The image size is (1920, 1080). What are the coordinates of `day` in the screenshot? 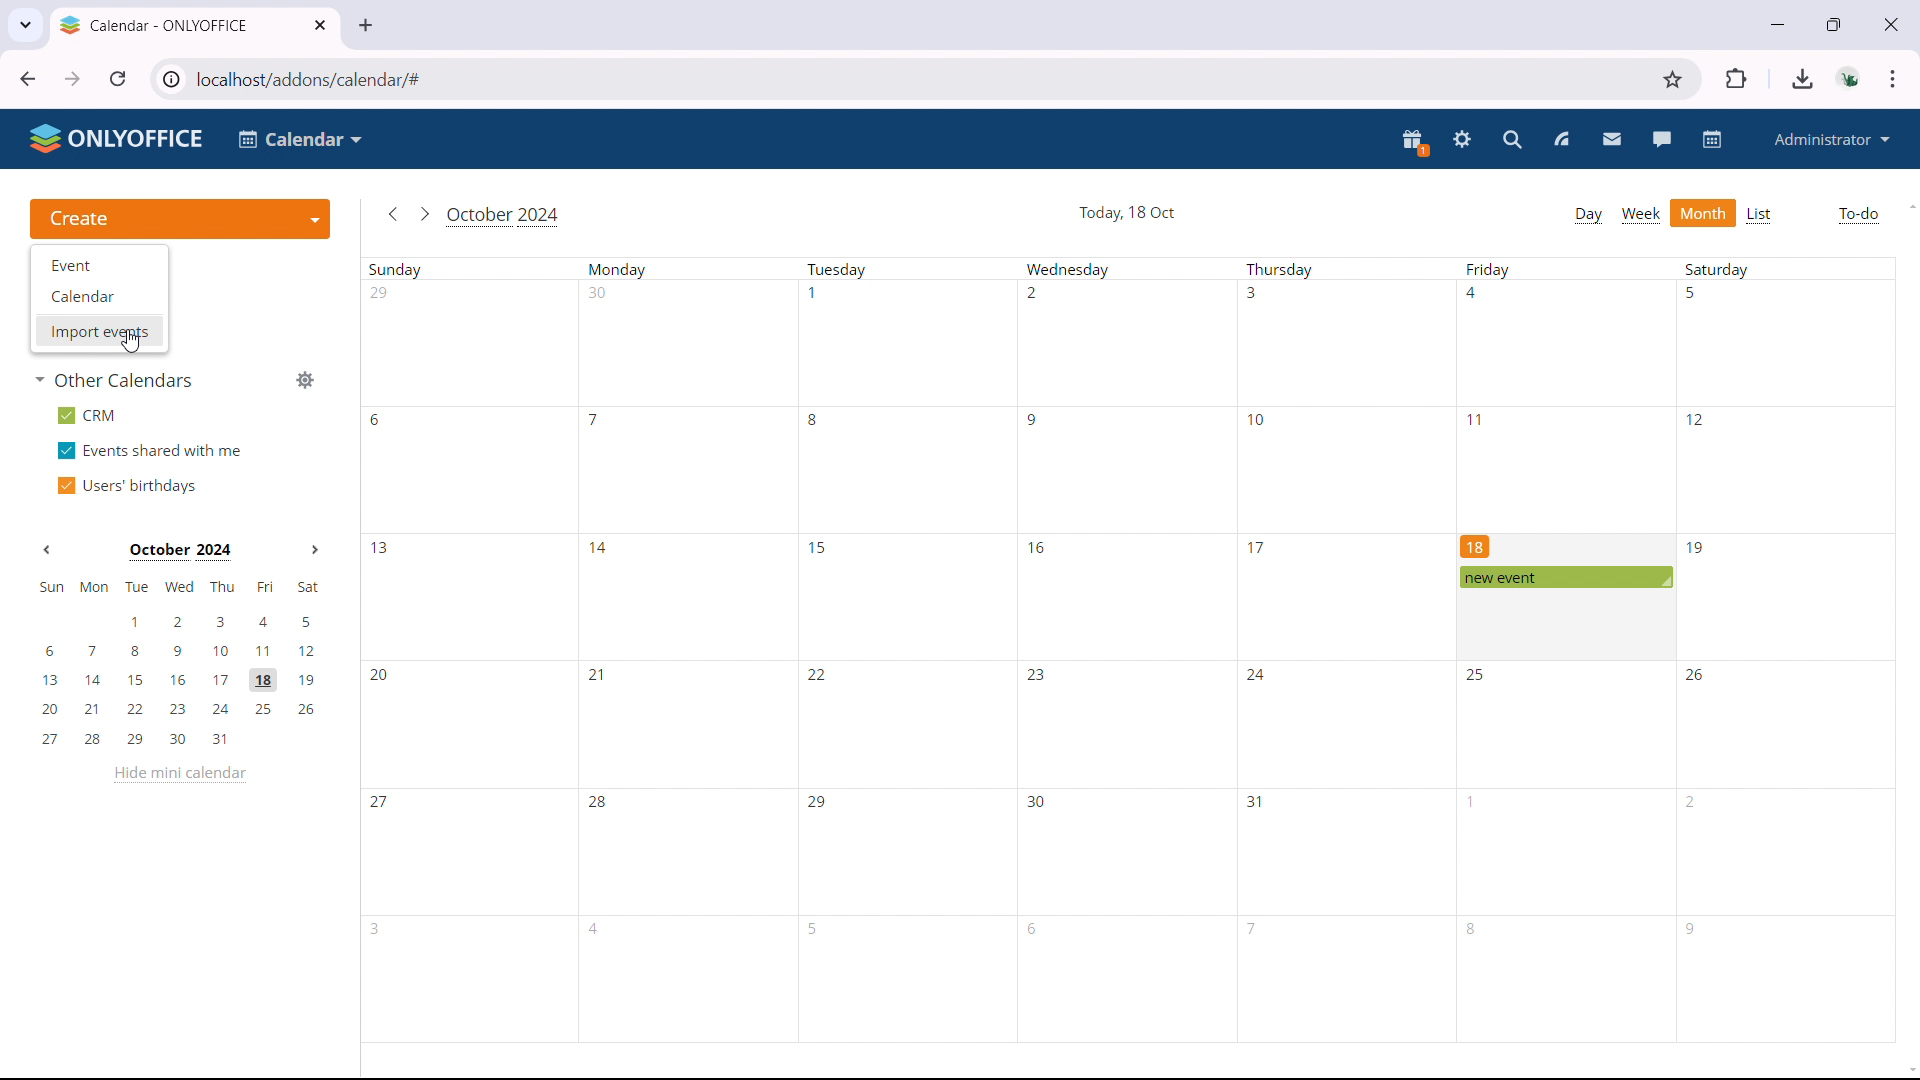 It's located at (1588, 215).